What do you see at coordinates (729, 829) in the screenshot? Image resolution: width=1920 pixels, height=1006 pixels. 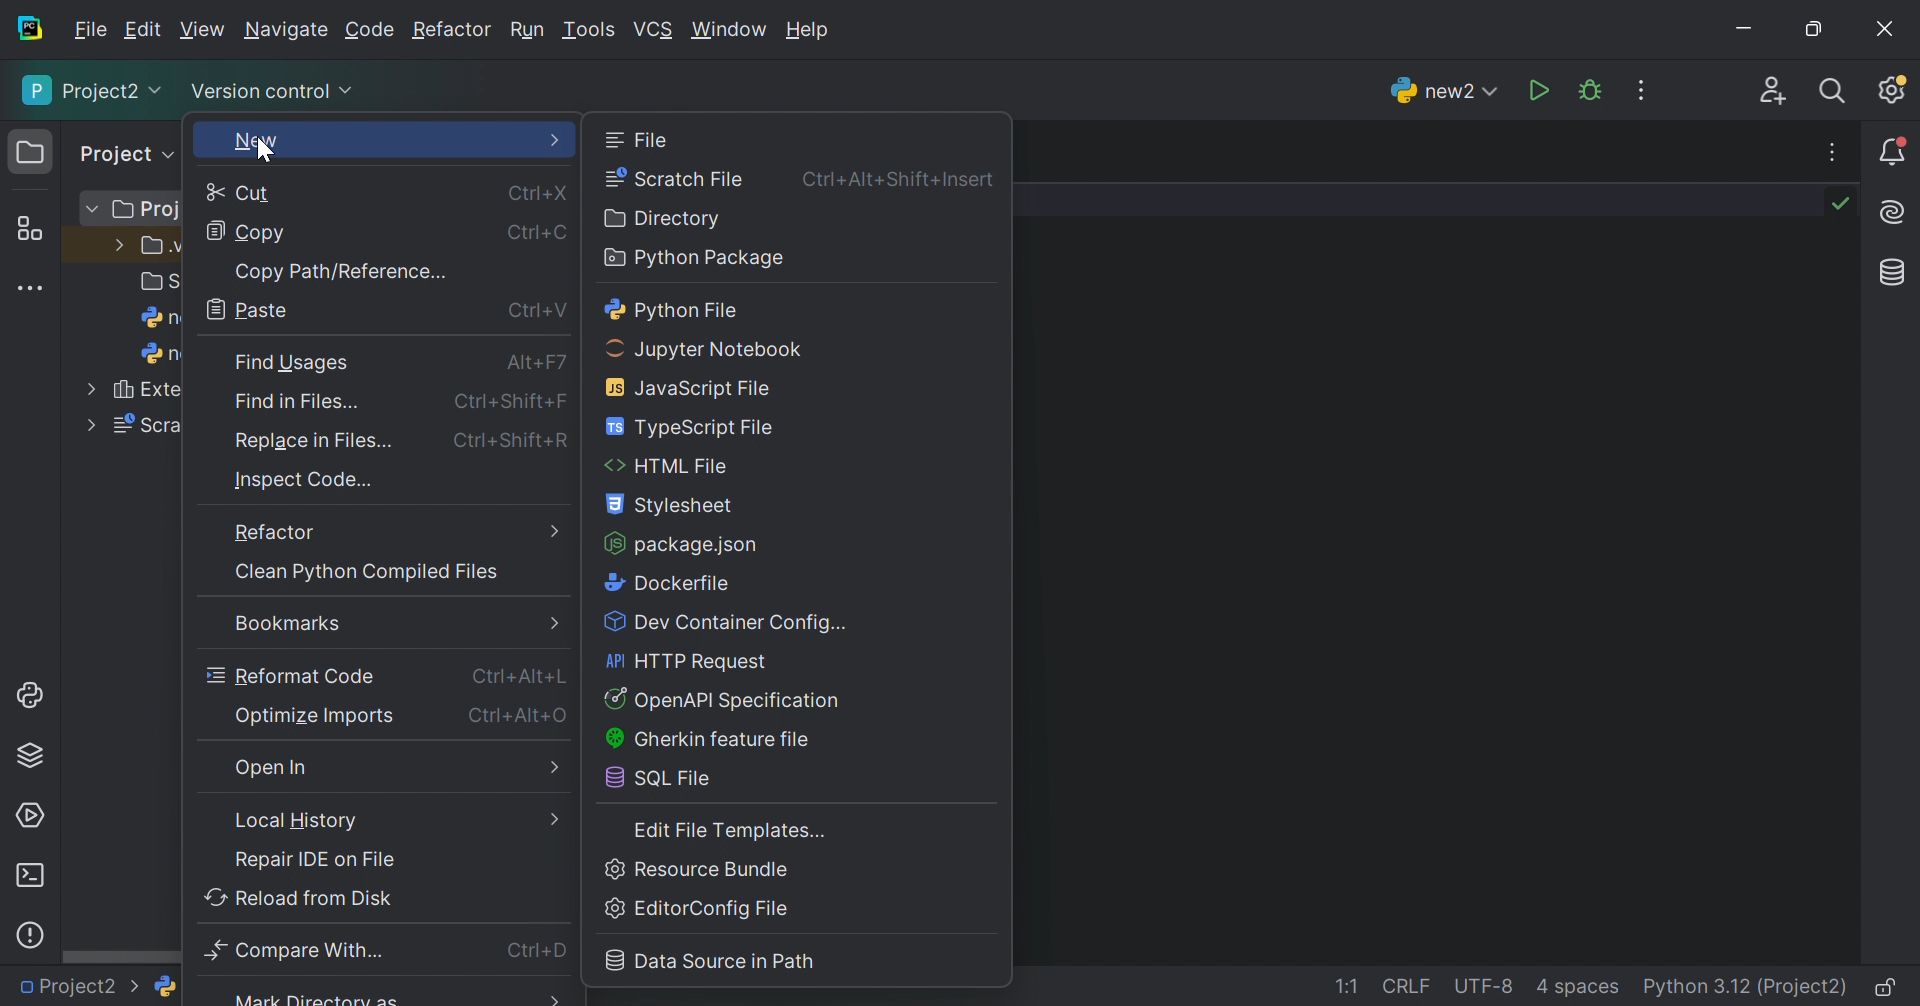 I see `Edit file templates...` at bounding box center [729, 829].